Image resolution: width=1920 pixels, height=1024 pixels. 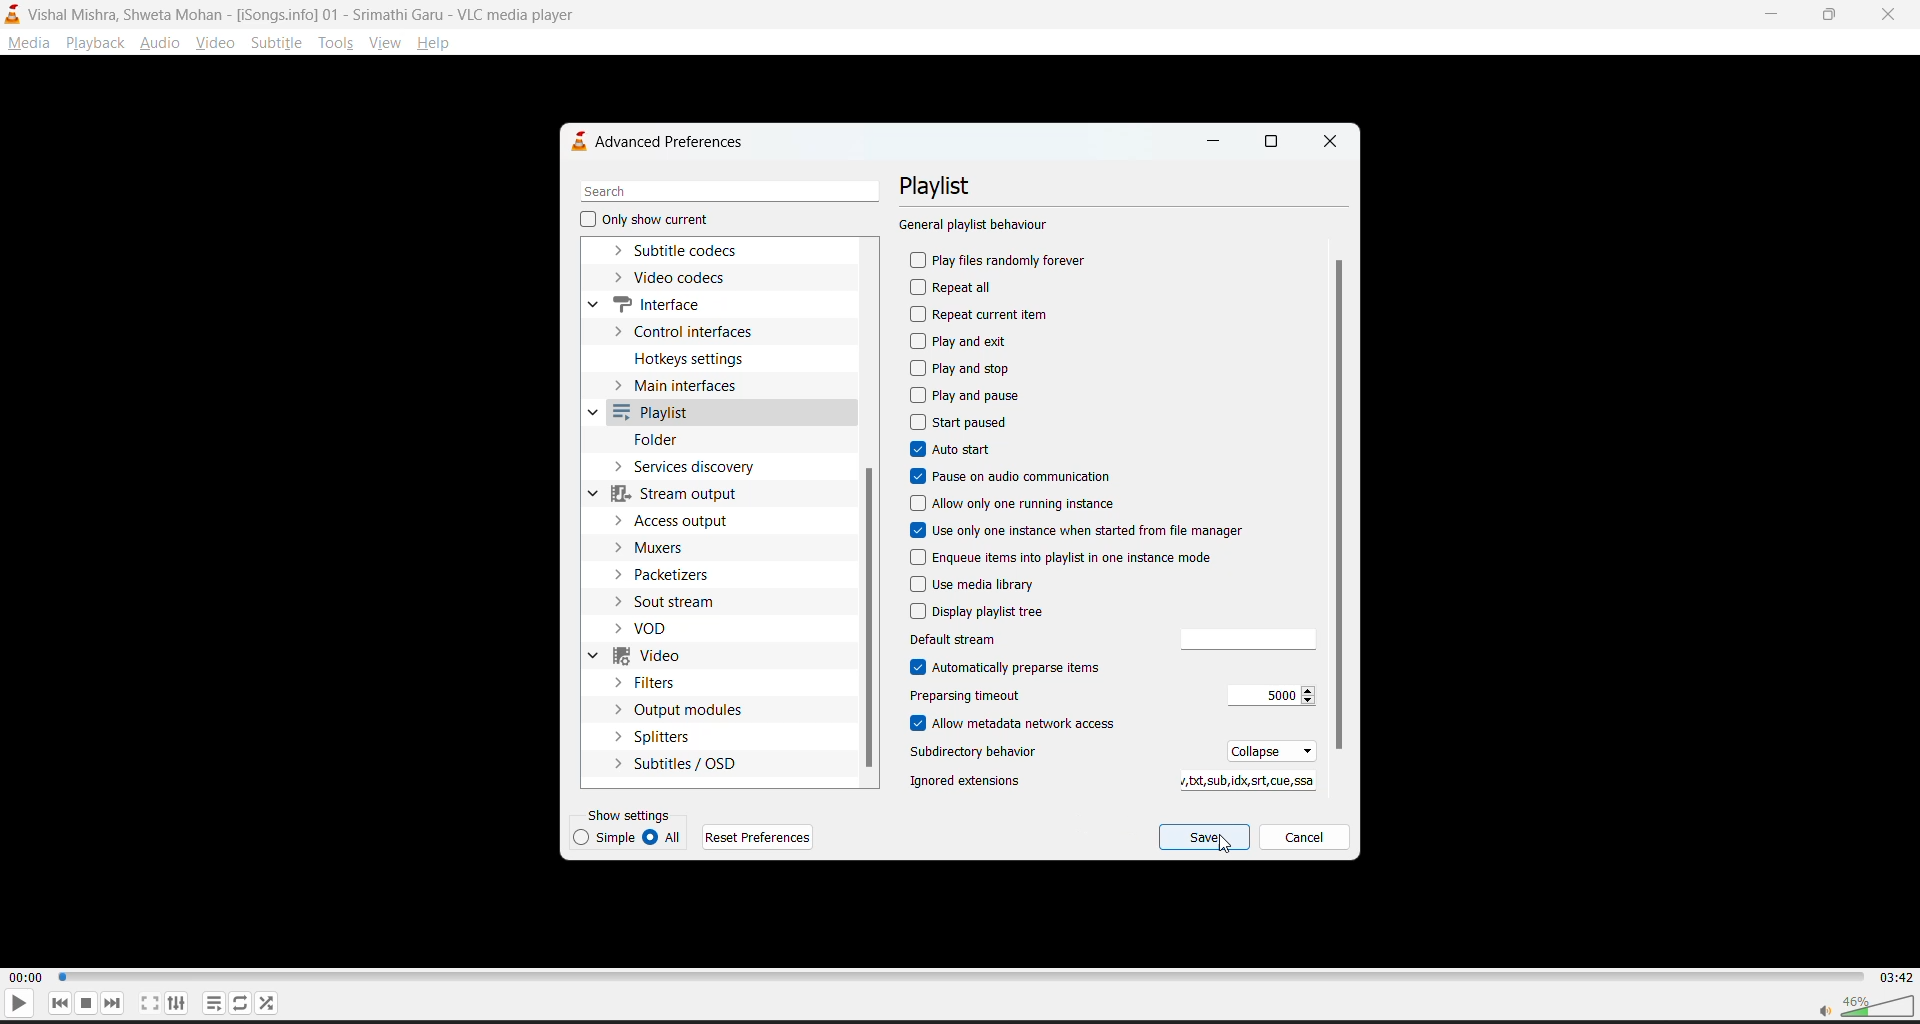 What do you see at coordinates (1889, 18) in the screenshot?
I see `close` at bounding box center [1889, 18].